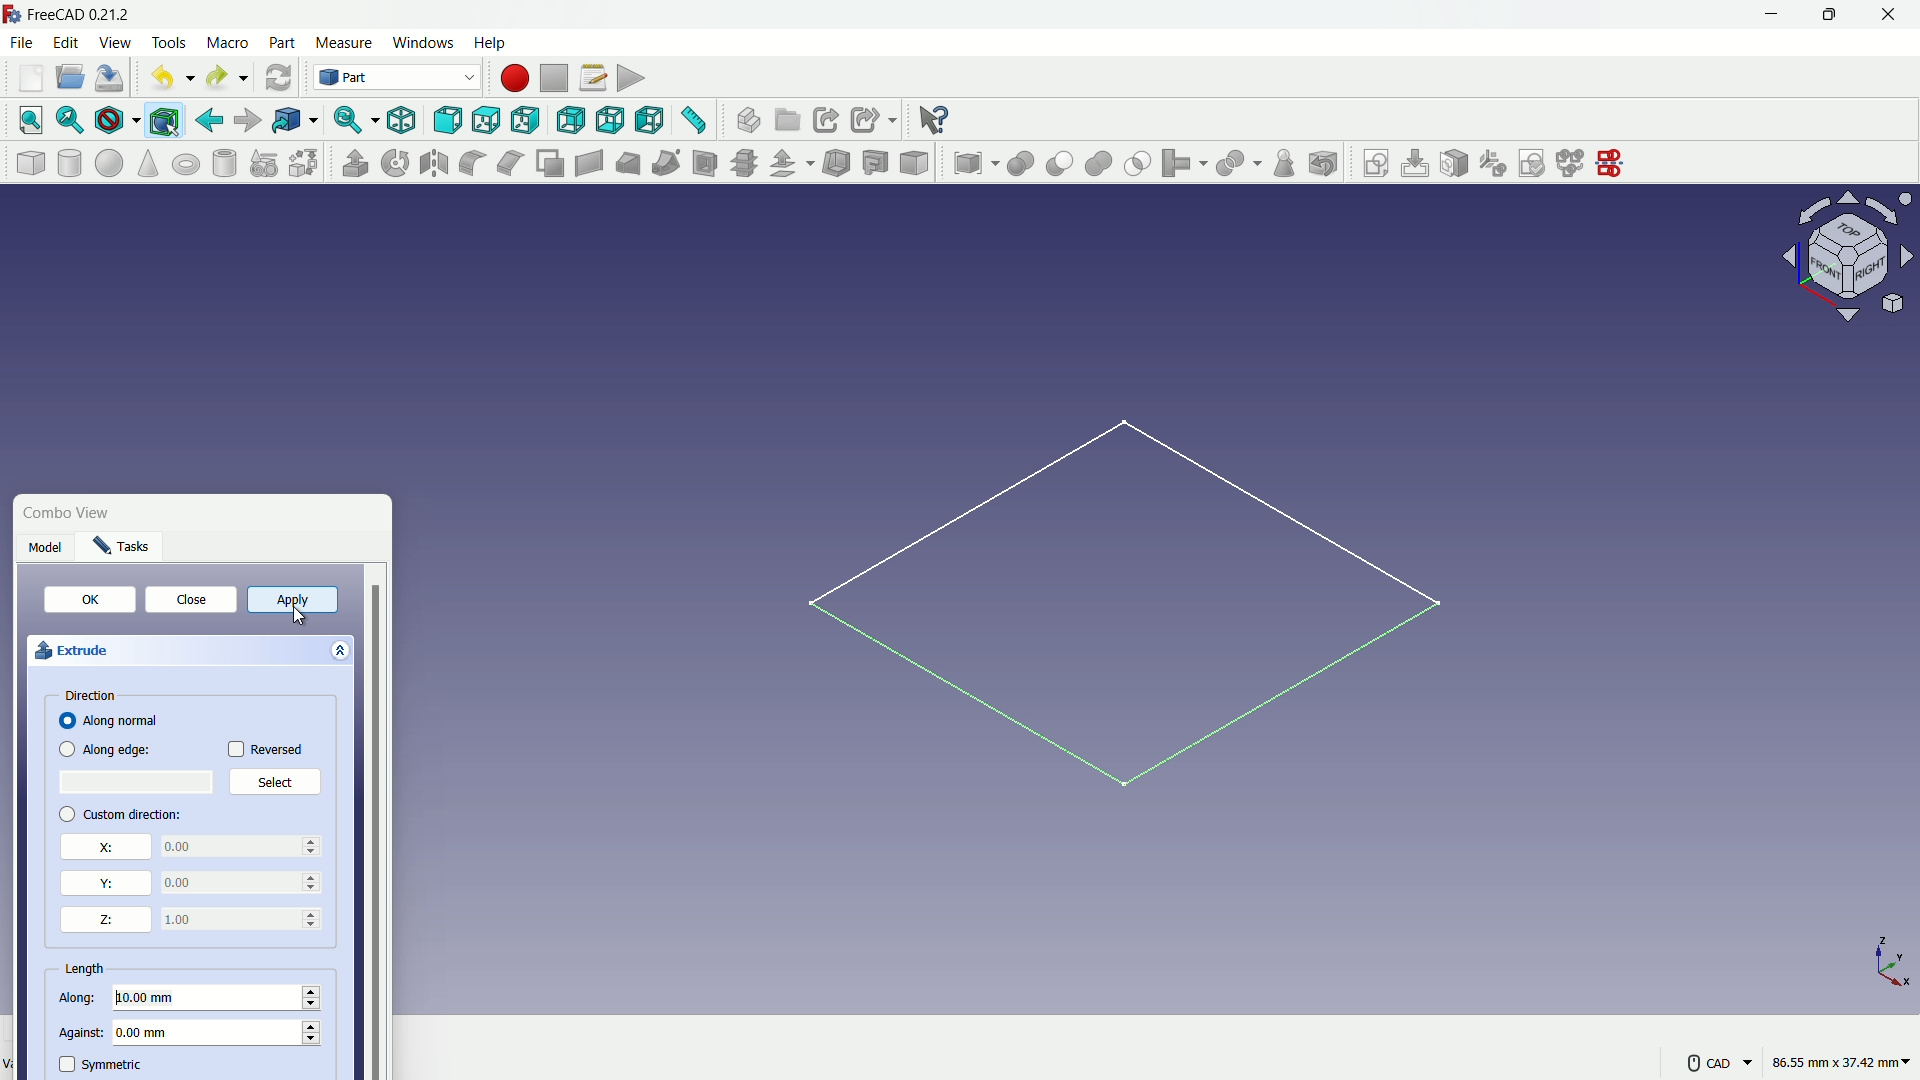 The image size is (1920, 1080). I want to click on boolean, so click(1022, 164).